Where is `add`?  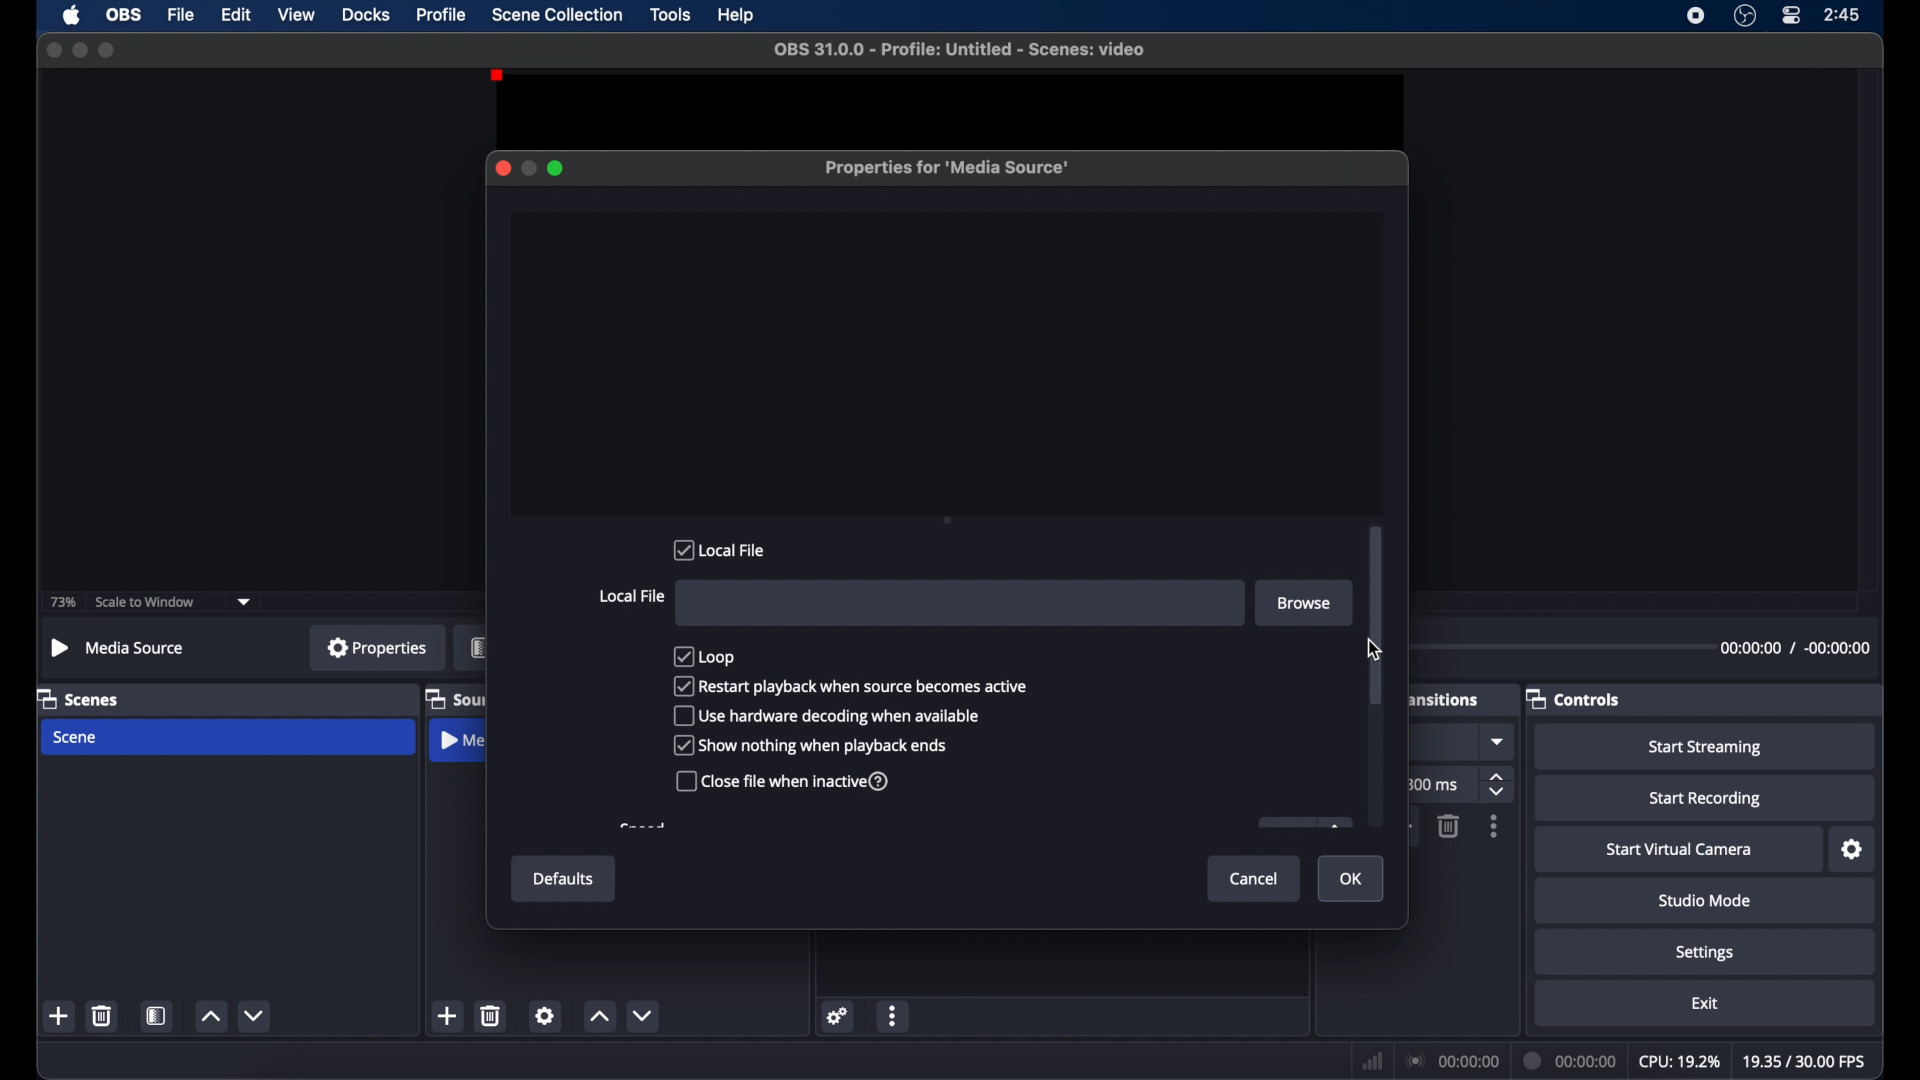
add is located at coordinates (60, 1016).